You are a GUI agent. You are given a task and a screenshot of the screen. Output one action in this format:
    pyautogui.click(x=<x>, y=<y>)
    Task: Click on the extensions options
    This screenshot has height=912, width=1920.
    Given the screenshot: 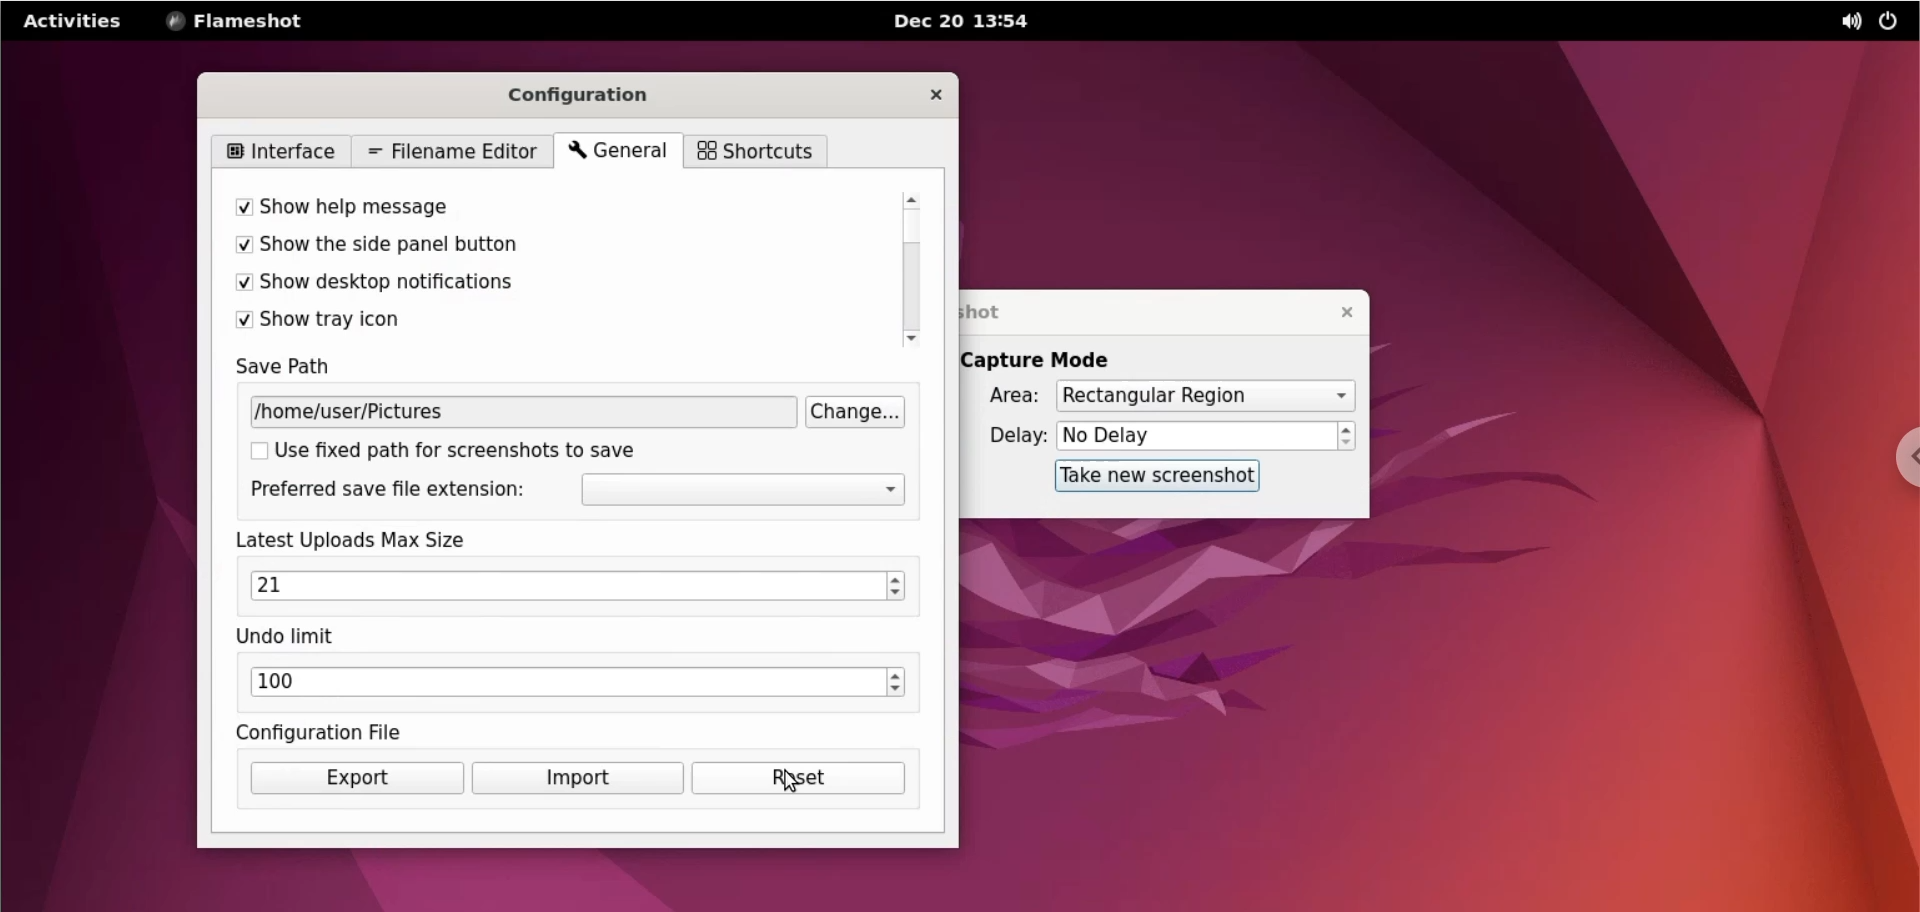 What is the action you would take?
    pyautogui.click(x=743, y=491)
    